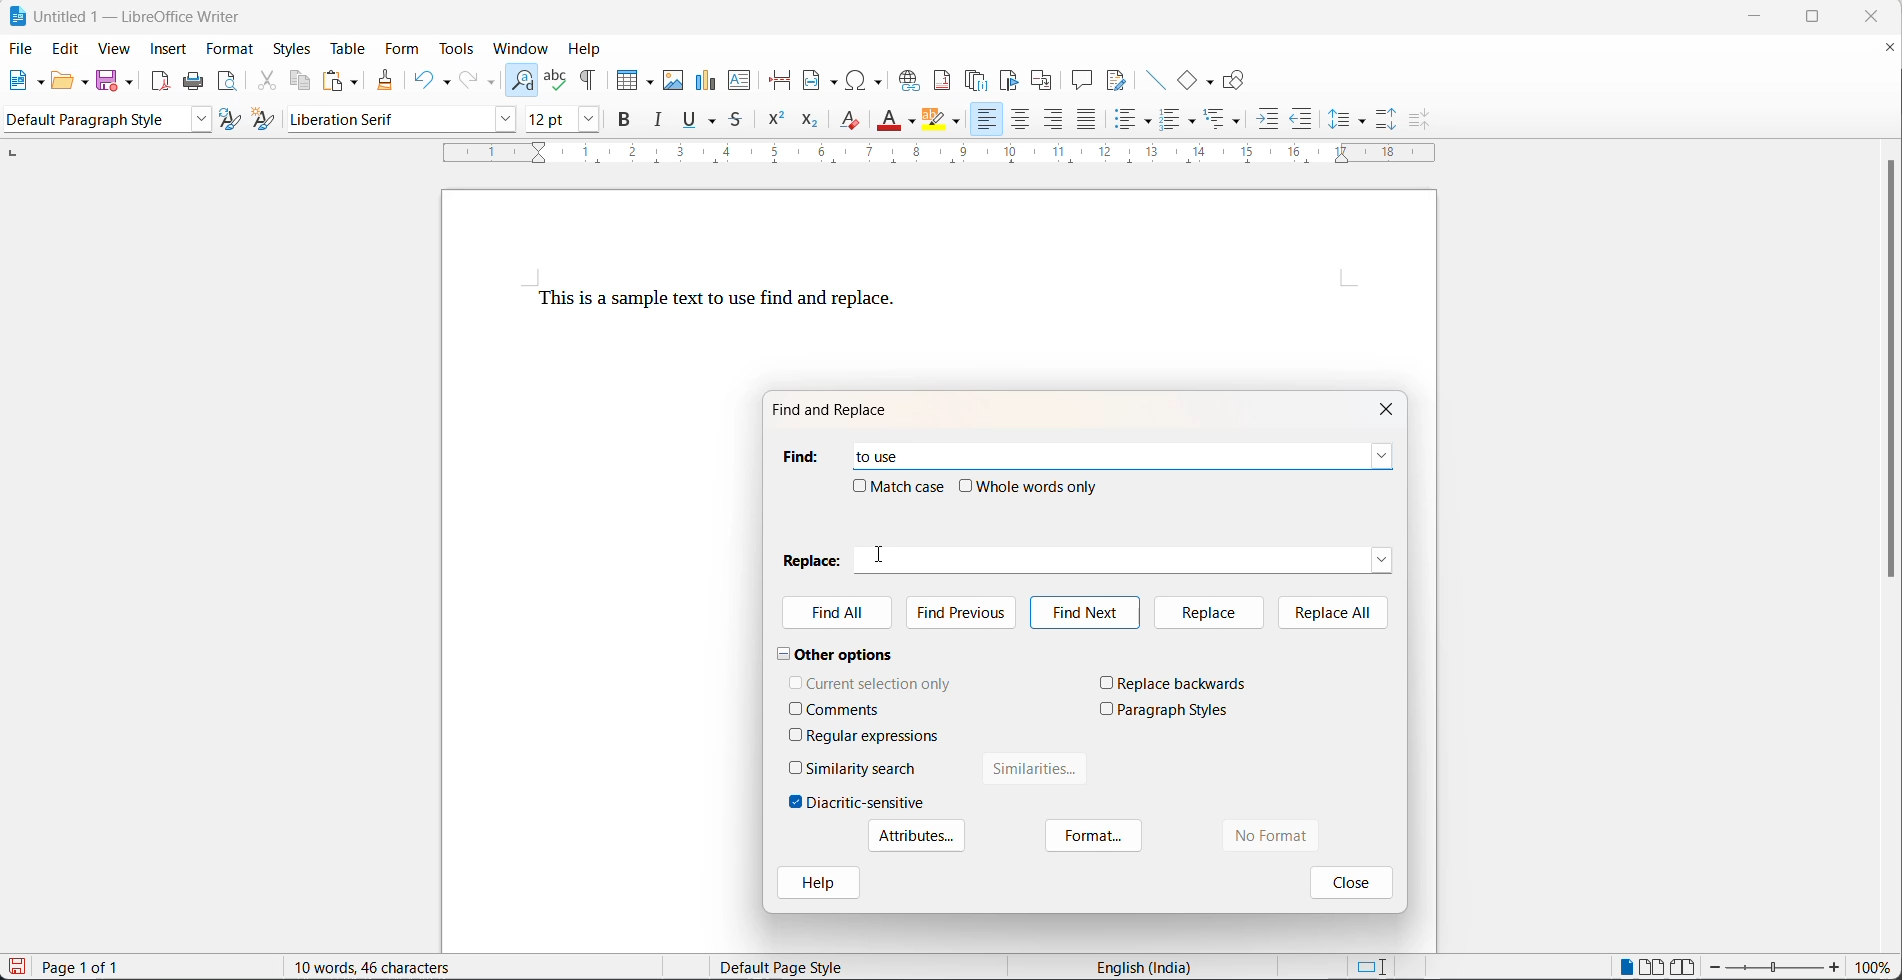  What do you see at coordinates (796, 708) in the screenshot?
I see `checkbox` at bounding box center [796, 708].